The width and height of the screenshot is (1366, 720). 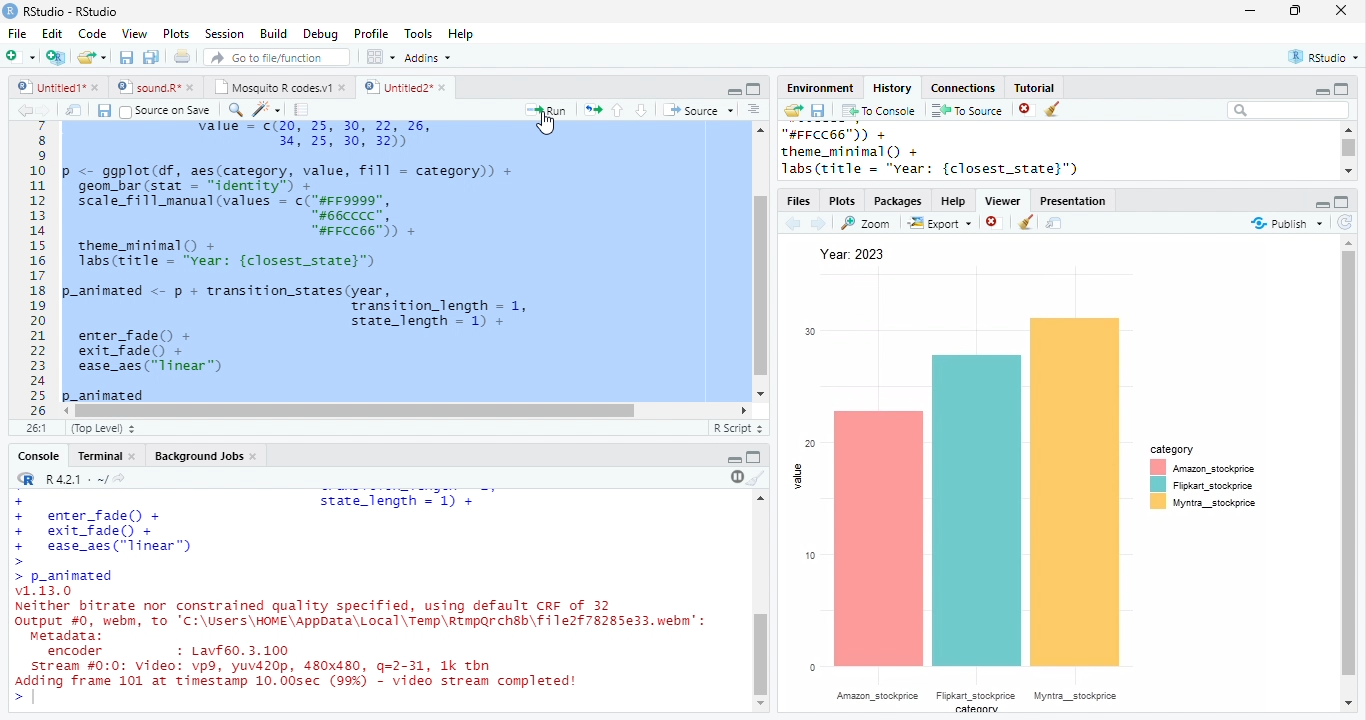 What do you see at coordinates (103, 428) in the screenshot?
I see `(Top Level)` at bounding box center [103, 428].